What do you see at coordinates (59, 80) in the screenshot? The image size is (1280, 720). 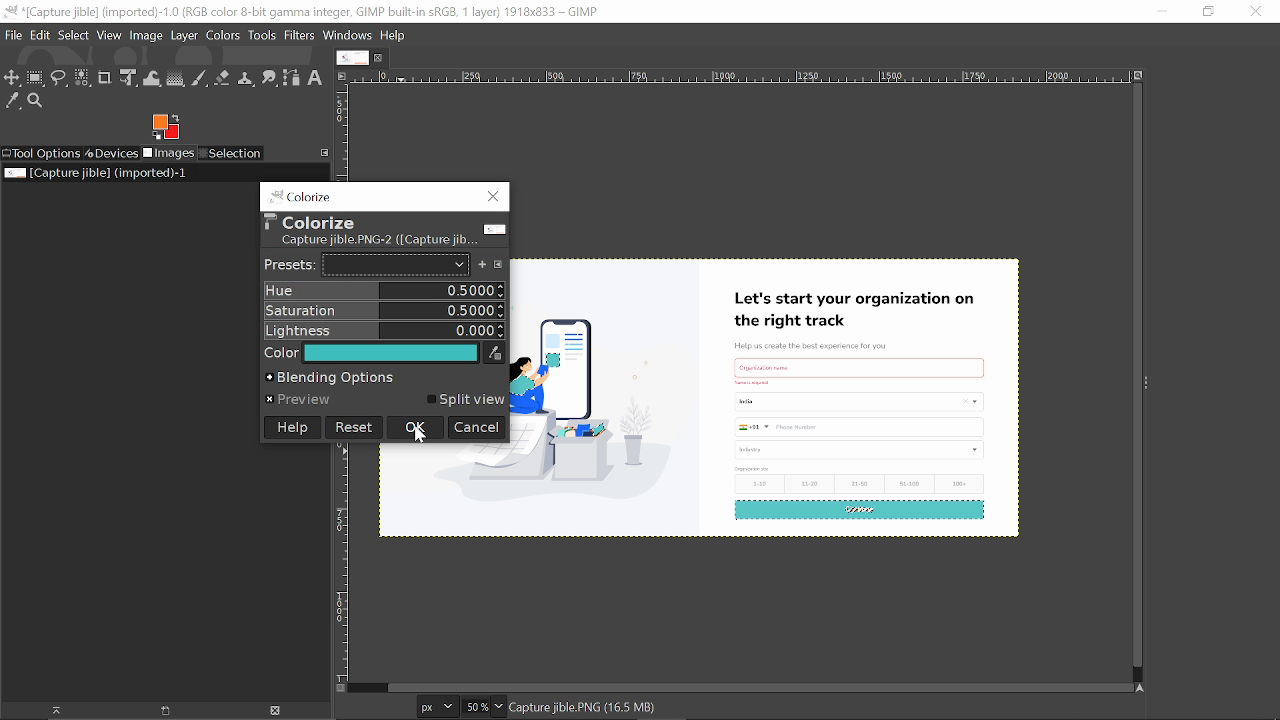 I see `Free select tool` at bounding box center [59, 80].